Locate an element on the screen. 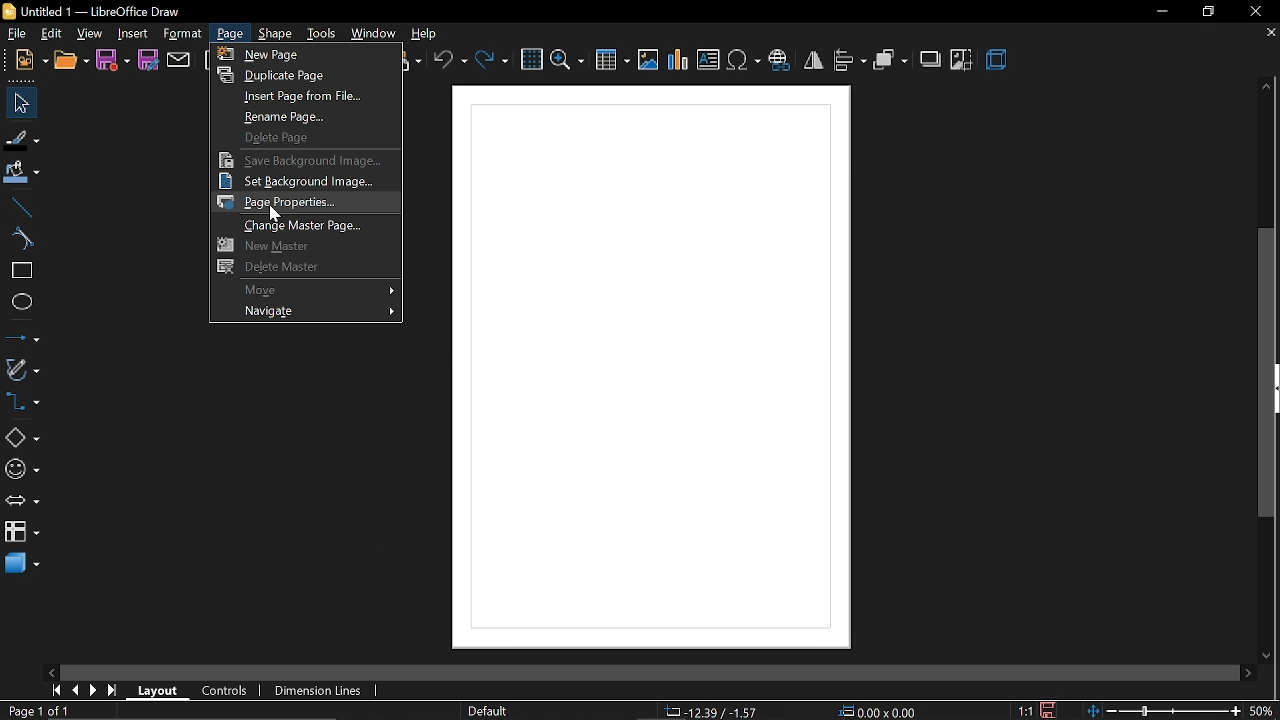 The height and width of the screenshot is (720, 1280). Untitled 1 - LibreOffice Draw - current window is located at coordinates (90, 13).